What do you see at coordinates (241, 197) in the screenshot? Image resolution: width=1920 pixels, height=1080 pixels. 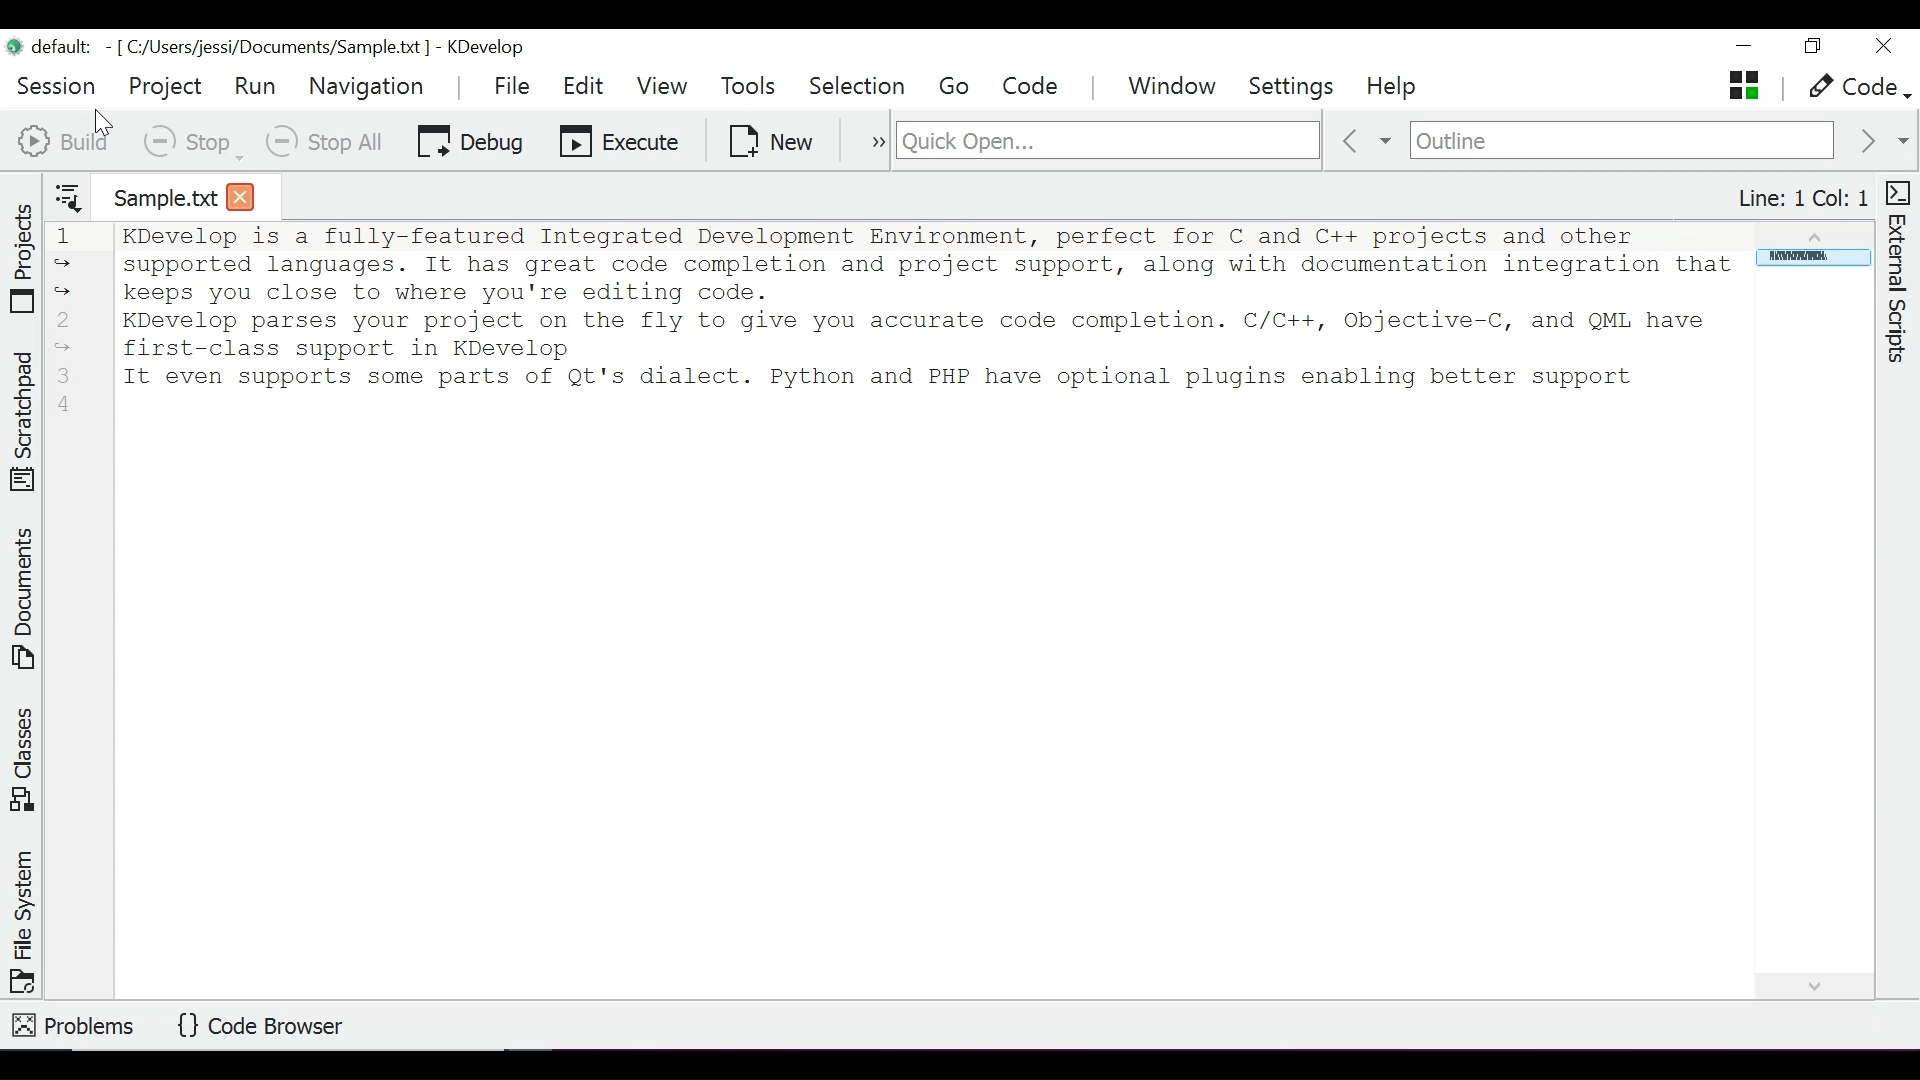 I see `Close` at bounding box center [241, 197].